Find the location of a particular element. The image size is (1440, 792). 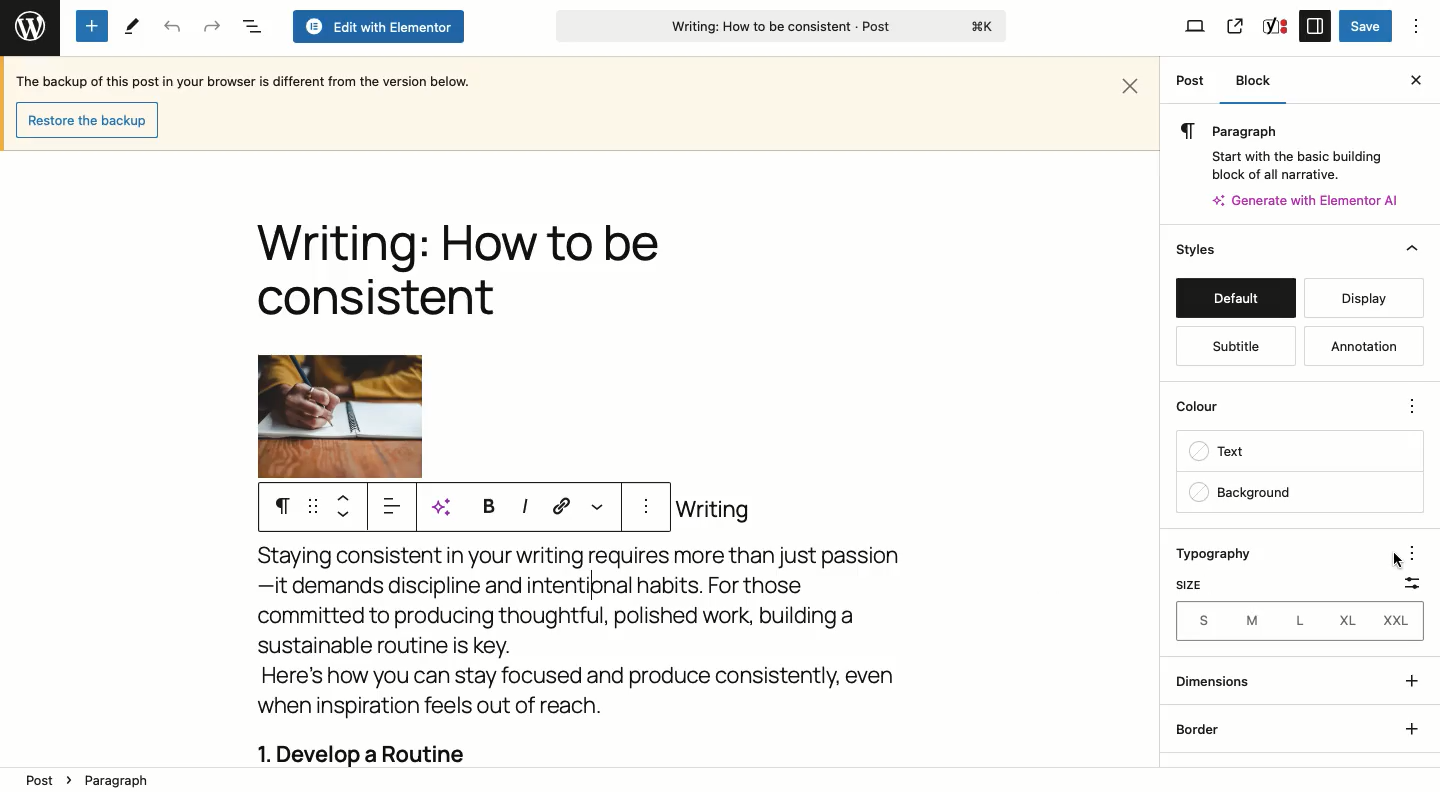

Undo is located at coordinates (172, 27).